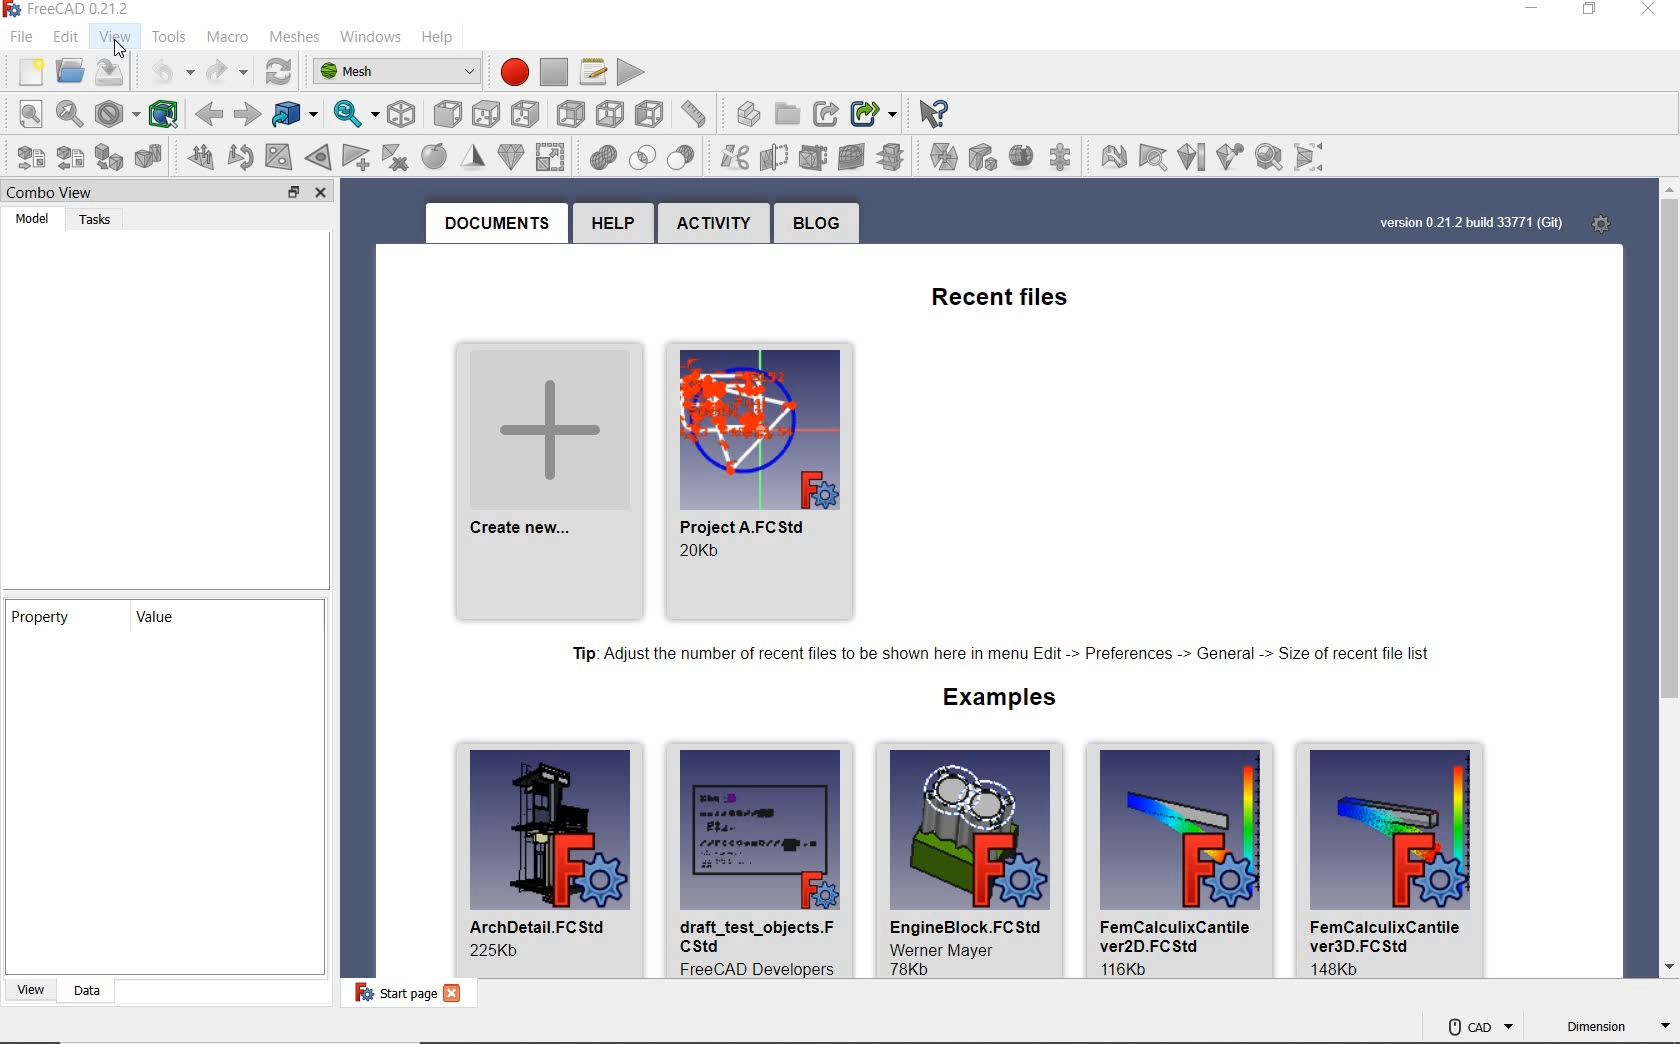  What do you see at coordinates (830, 108) in the screenshot?
I see `make sub-link` at bounding box center [830, 108].